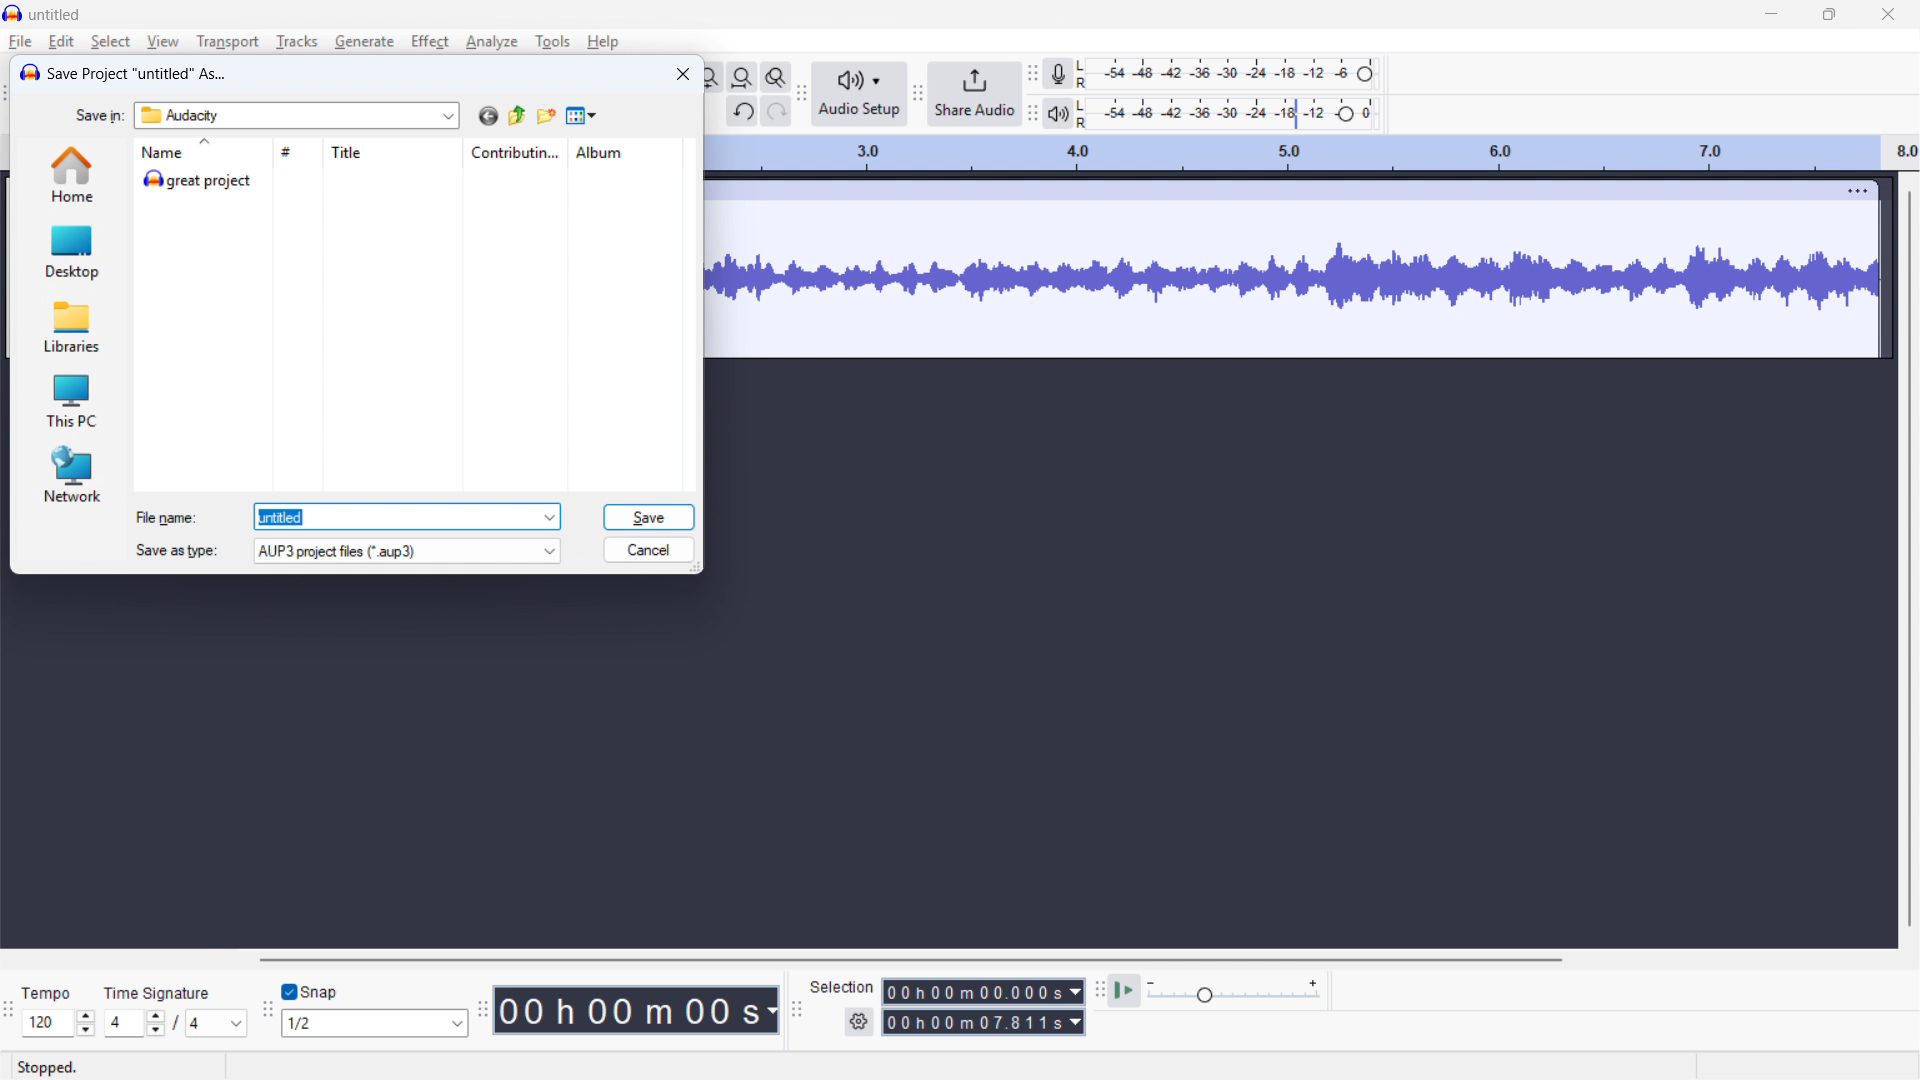  Describe the element at coordinates (312, 991) in the screenshot. I see `toggle snap` at that location.